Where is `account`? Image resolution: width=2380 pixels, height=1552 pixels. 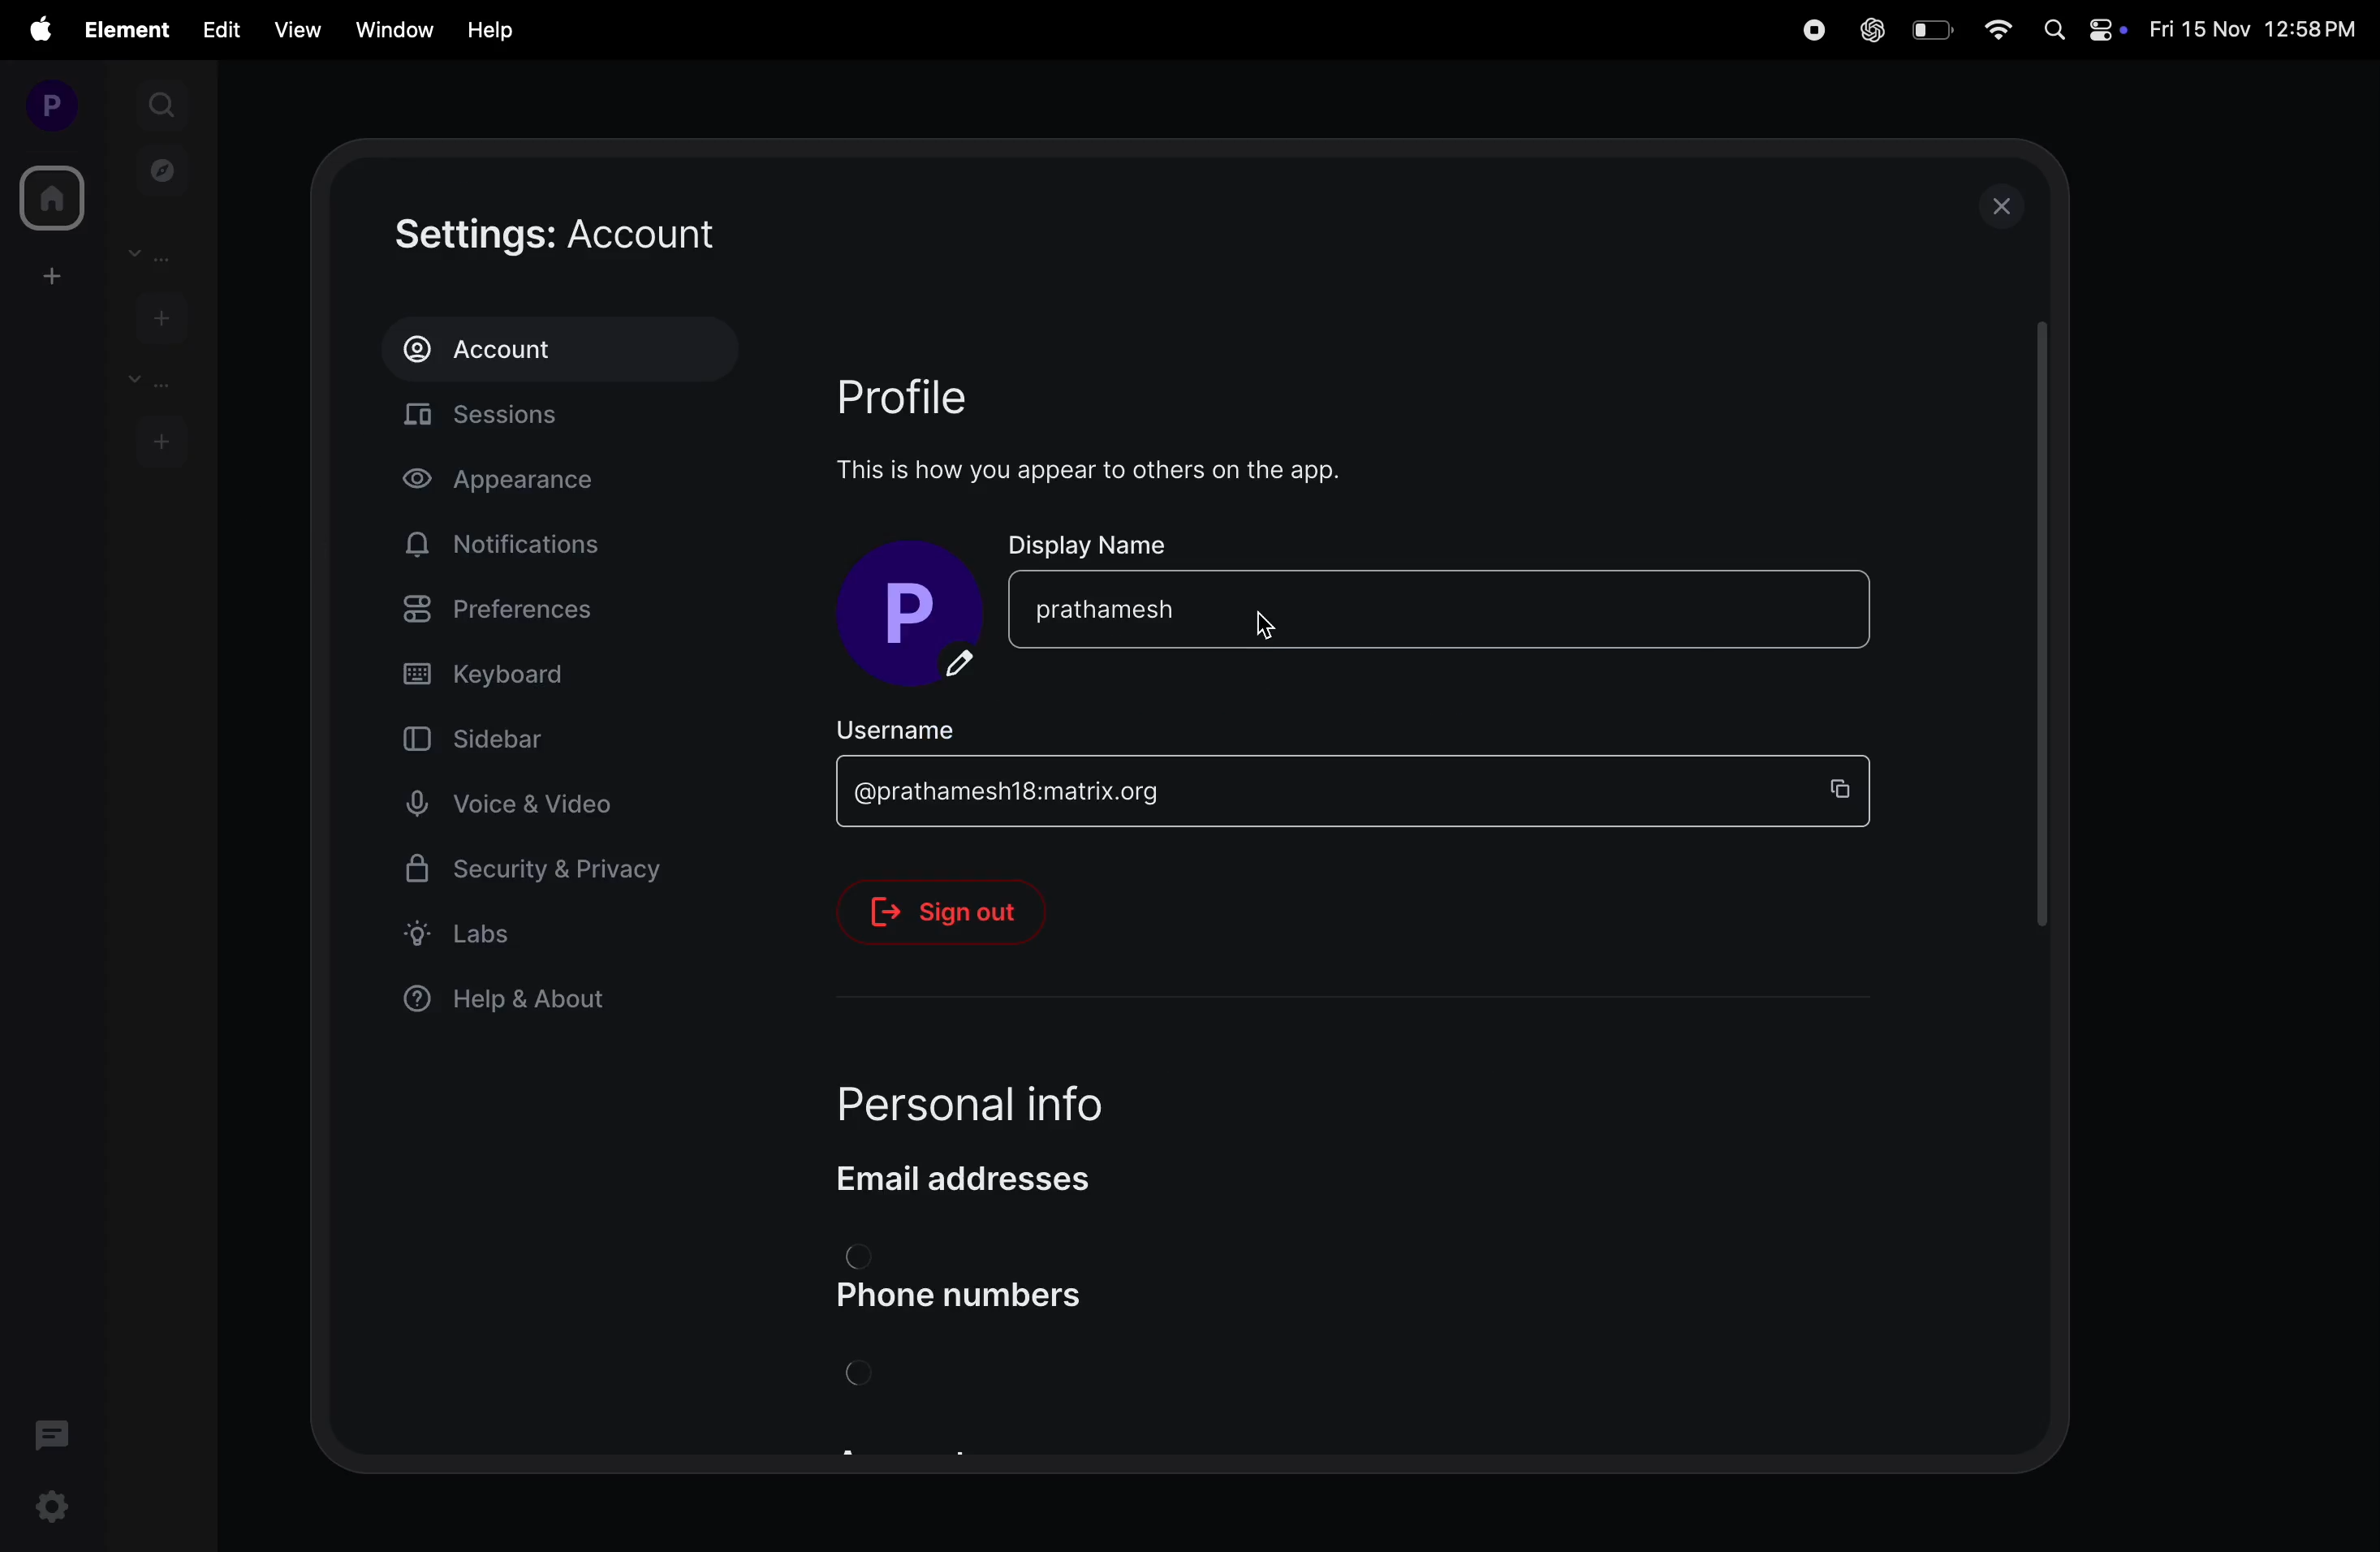
account is located at coordinates (558, 349).